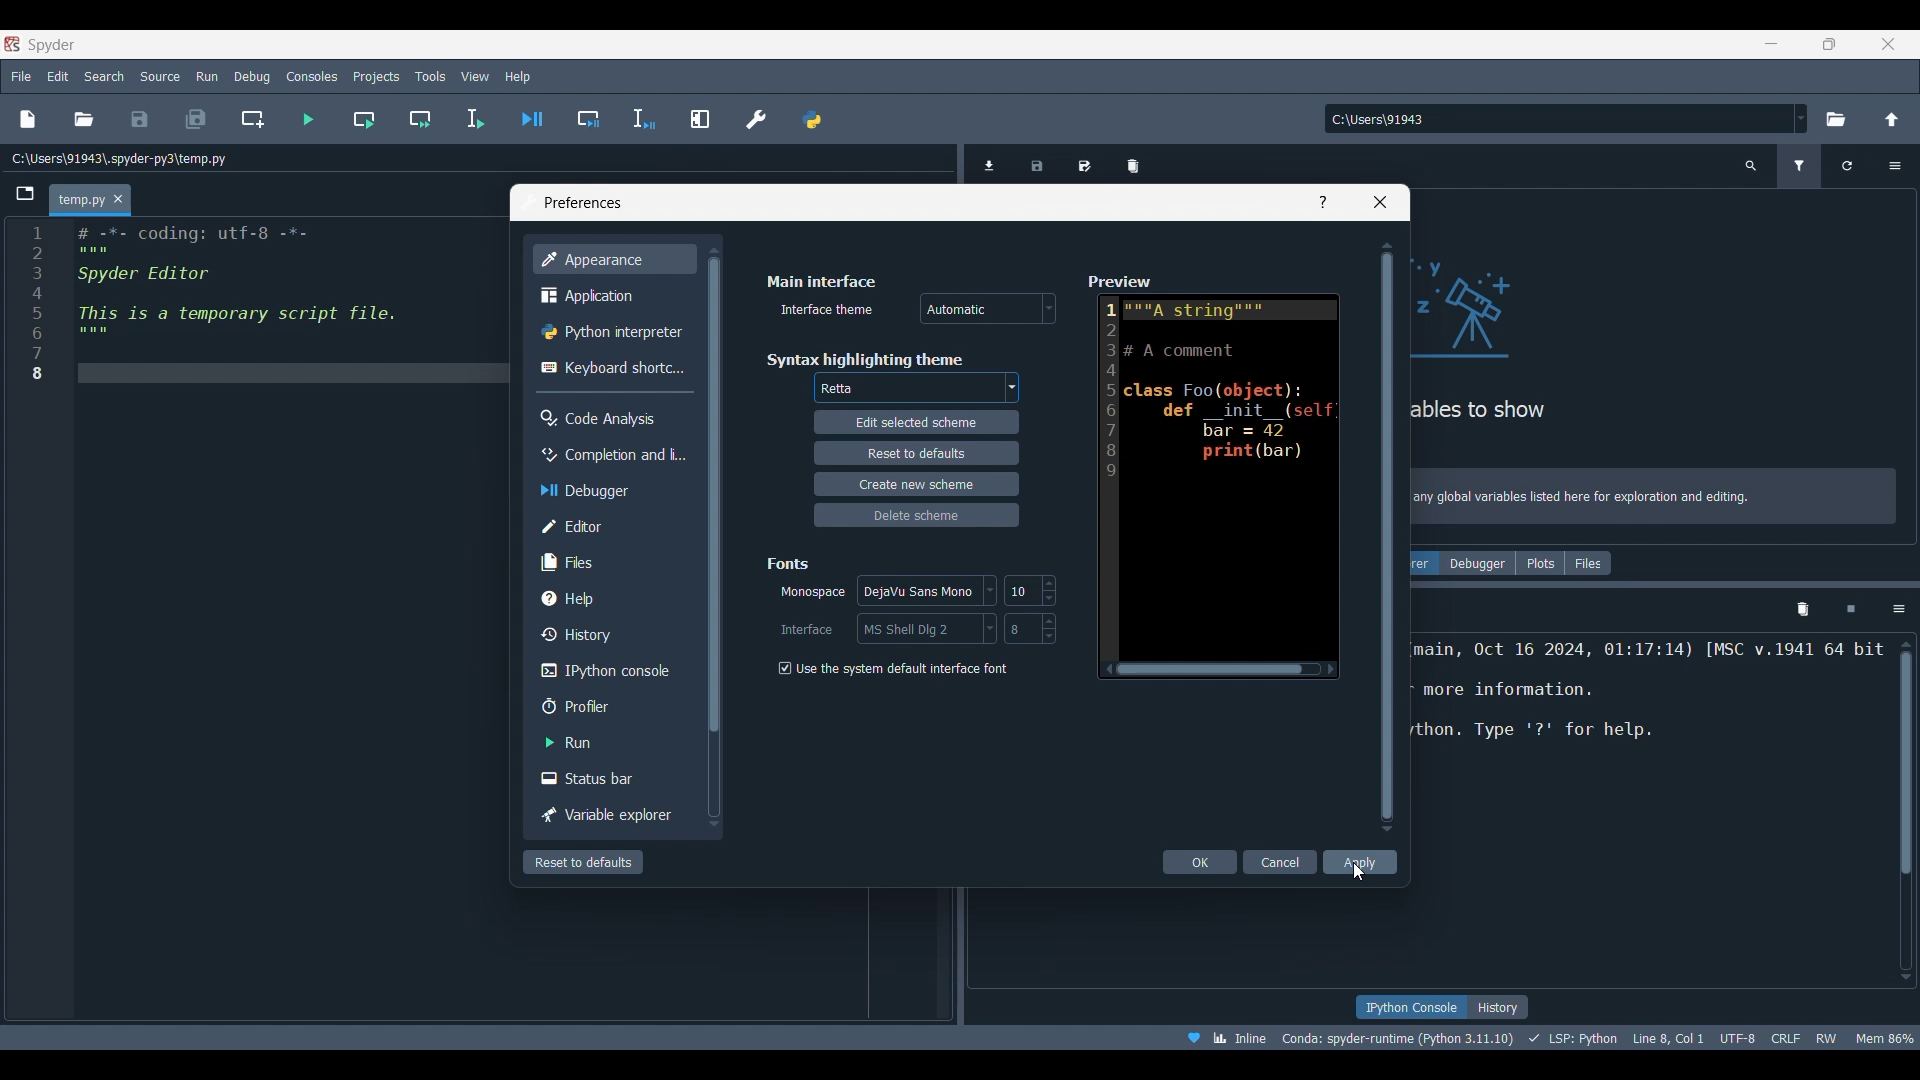  What do you see at coordinates (1739, 1035) in the screenshot?
I see `utf-8` at bounding box center [1739, 1035].